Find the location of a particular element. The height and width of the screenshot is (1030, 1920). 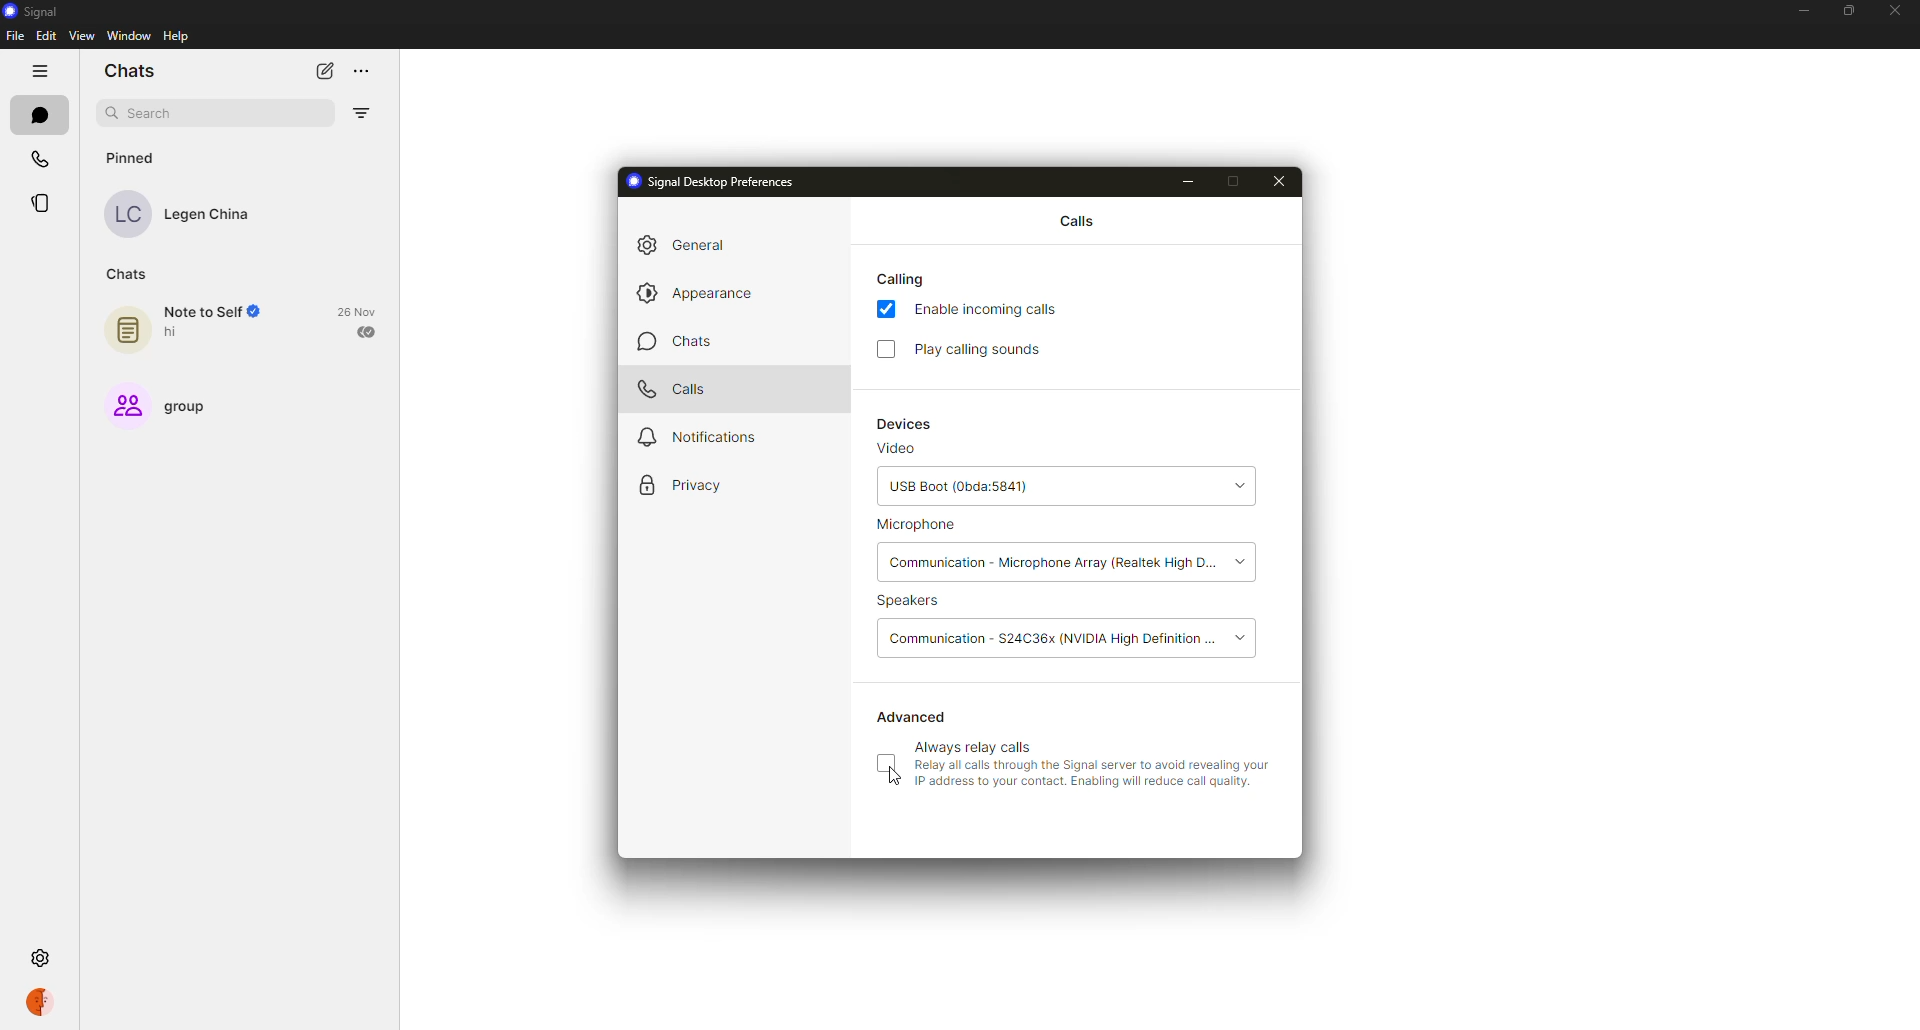

play calling sounds is located at coordinates (986, 349).